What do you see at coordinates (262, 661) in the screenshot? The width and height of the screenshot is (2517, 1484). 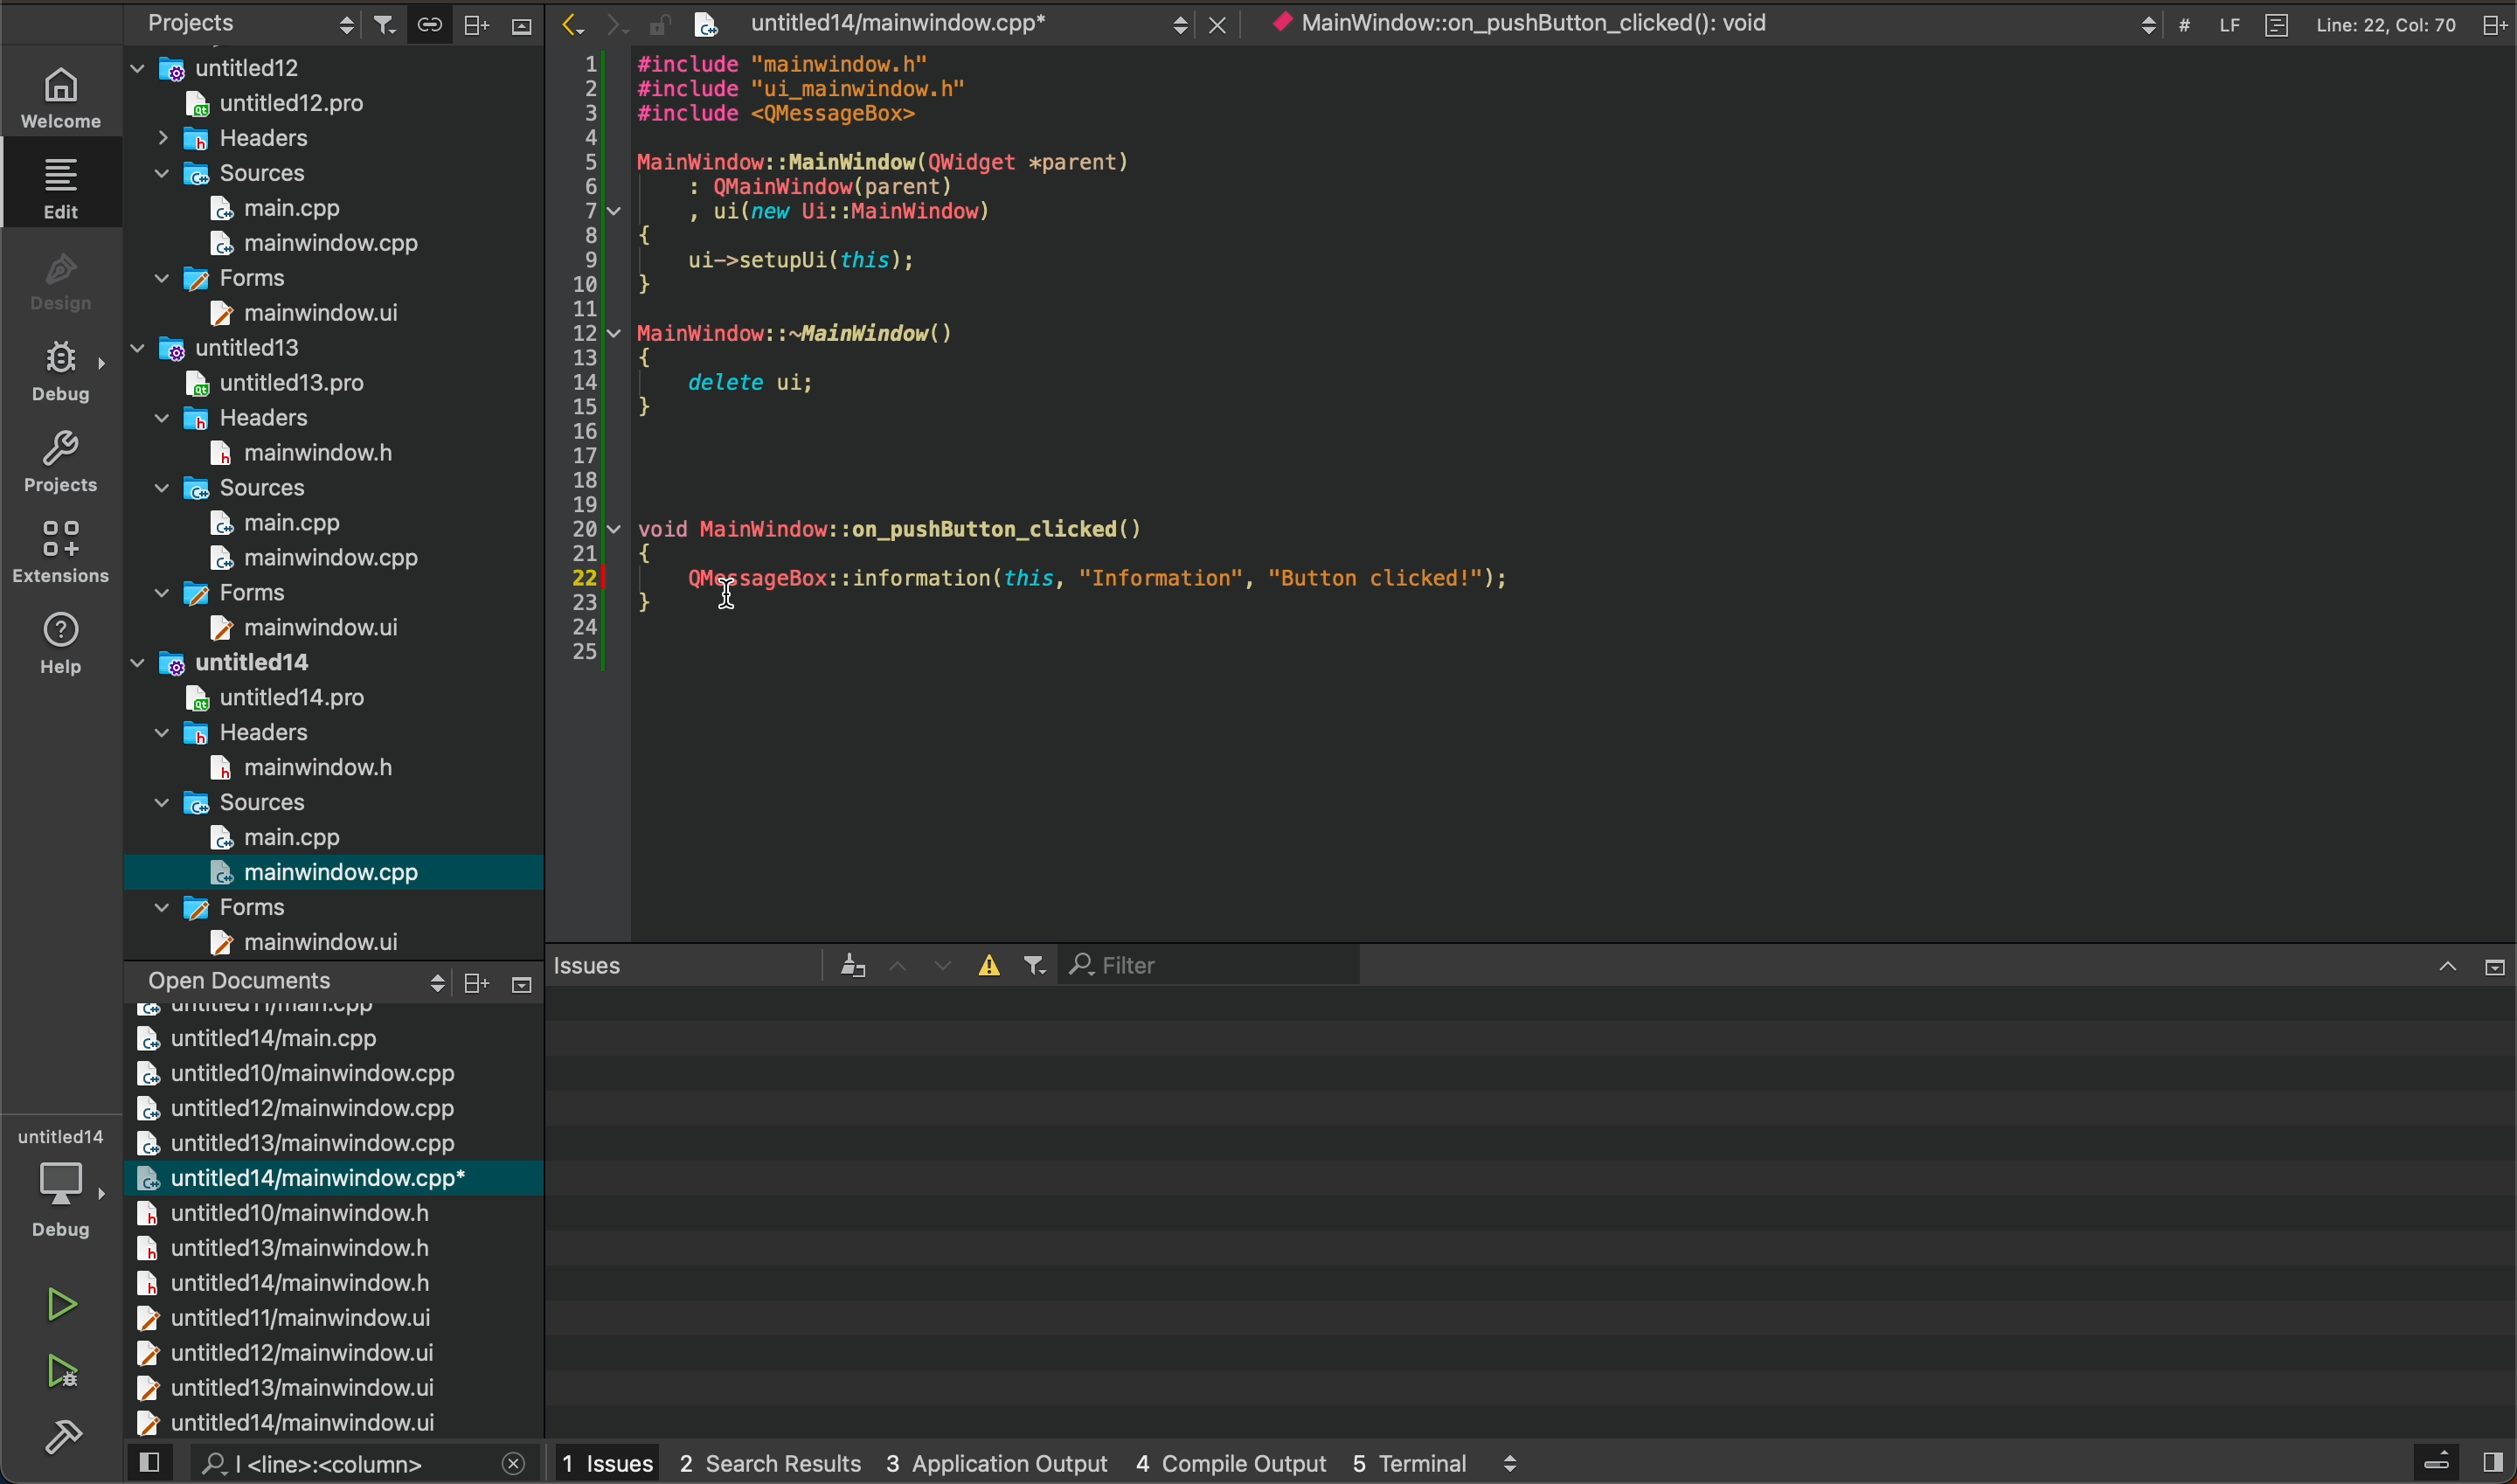 I see `untitled14` at bounding box center [262, 661].